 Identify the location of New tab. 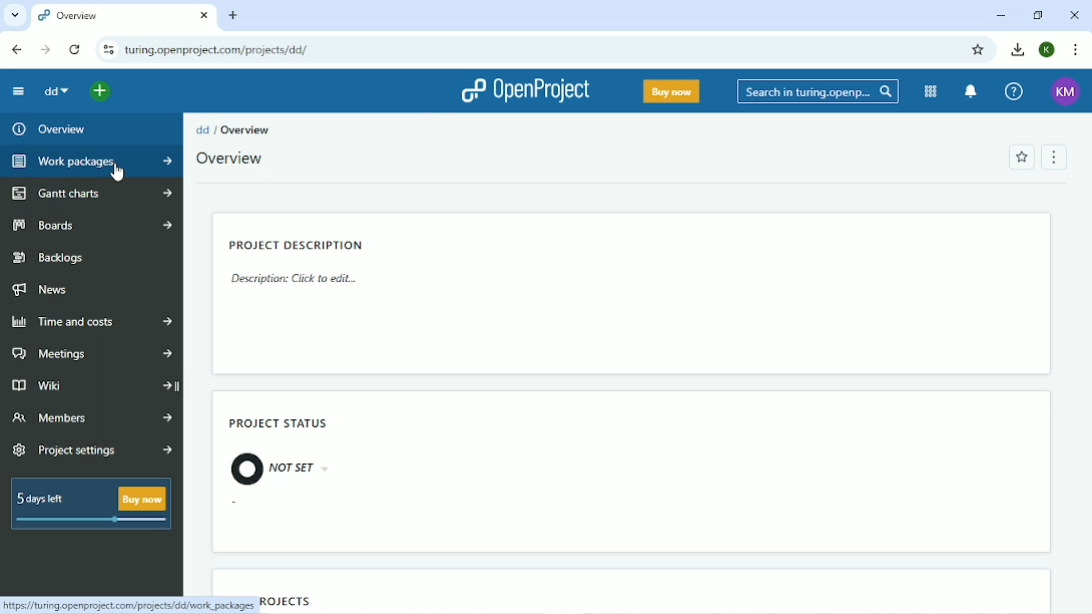
(235, 16).